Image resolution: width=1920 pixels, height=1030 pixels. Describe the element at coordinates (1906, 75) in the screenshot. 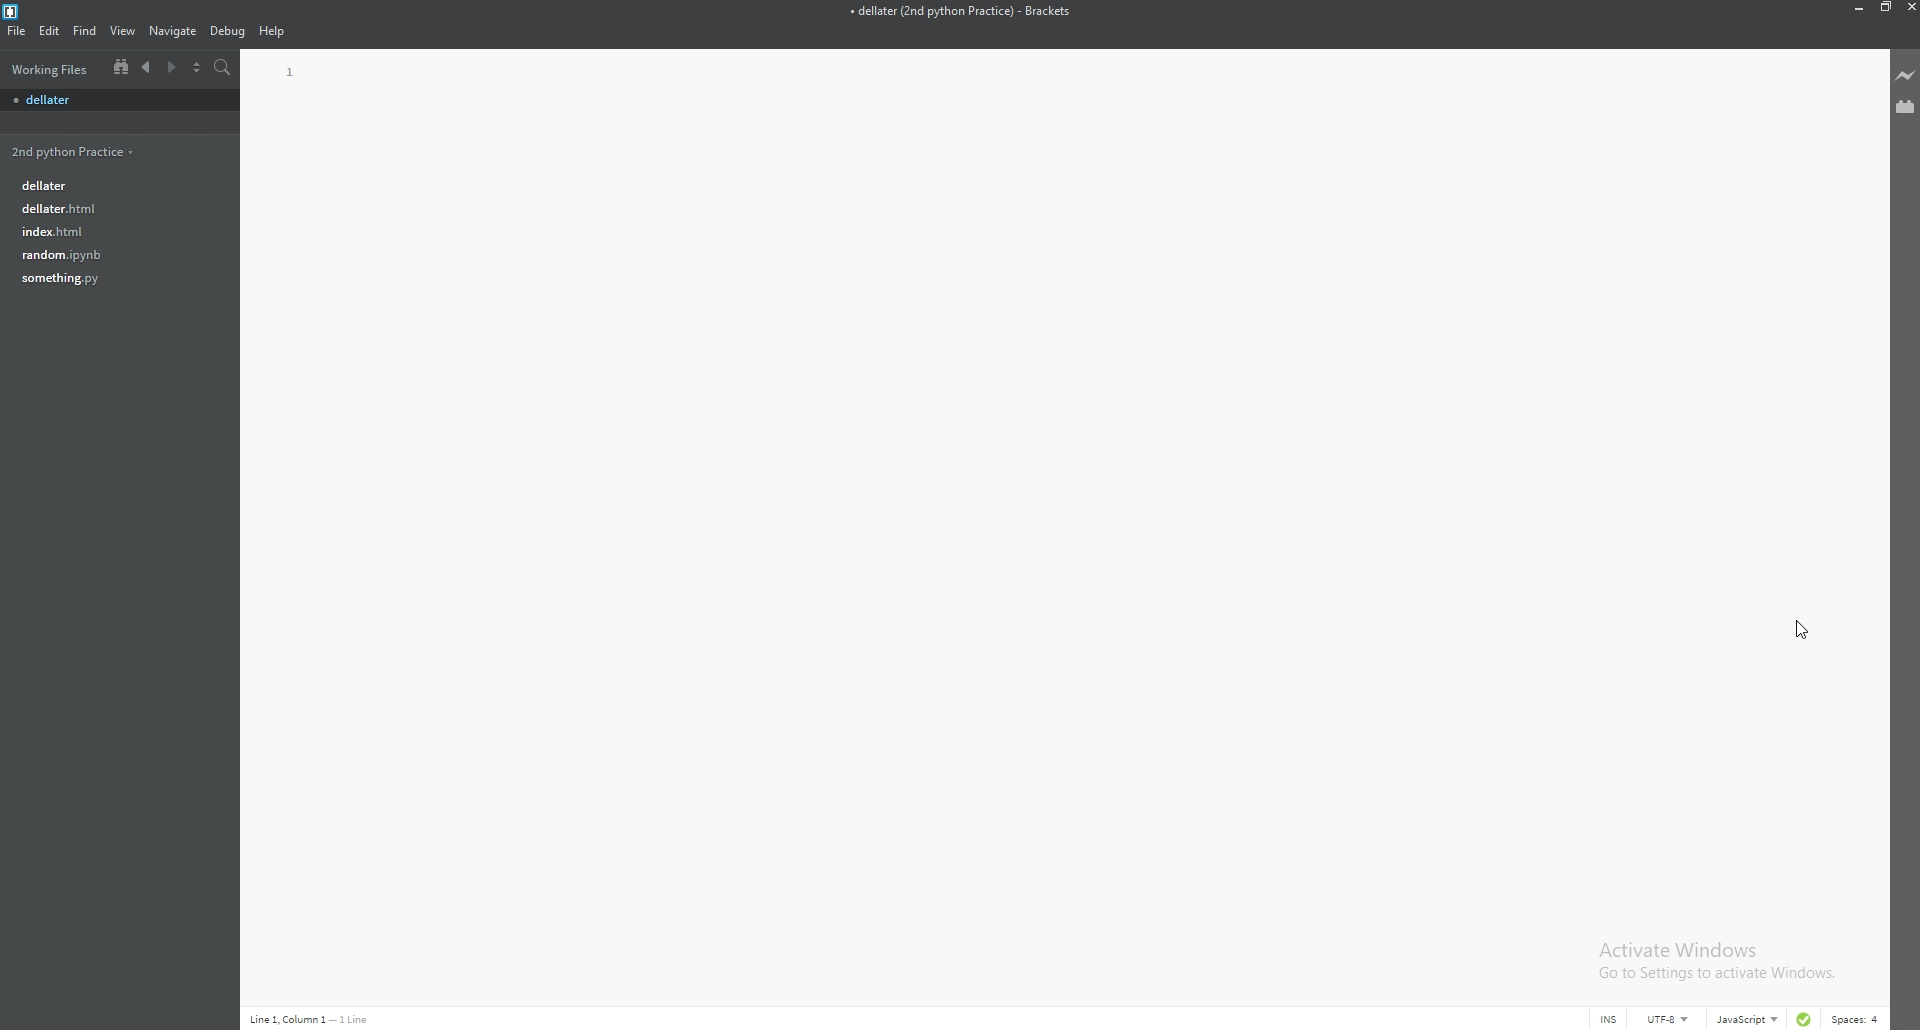

I see `live preview` at that location.